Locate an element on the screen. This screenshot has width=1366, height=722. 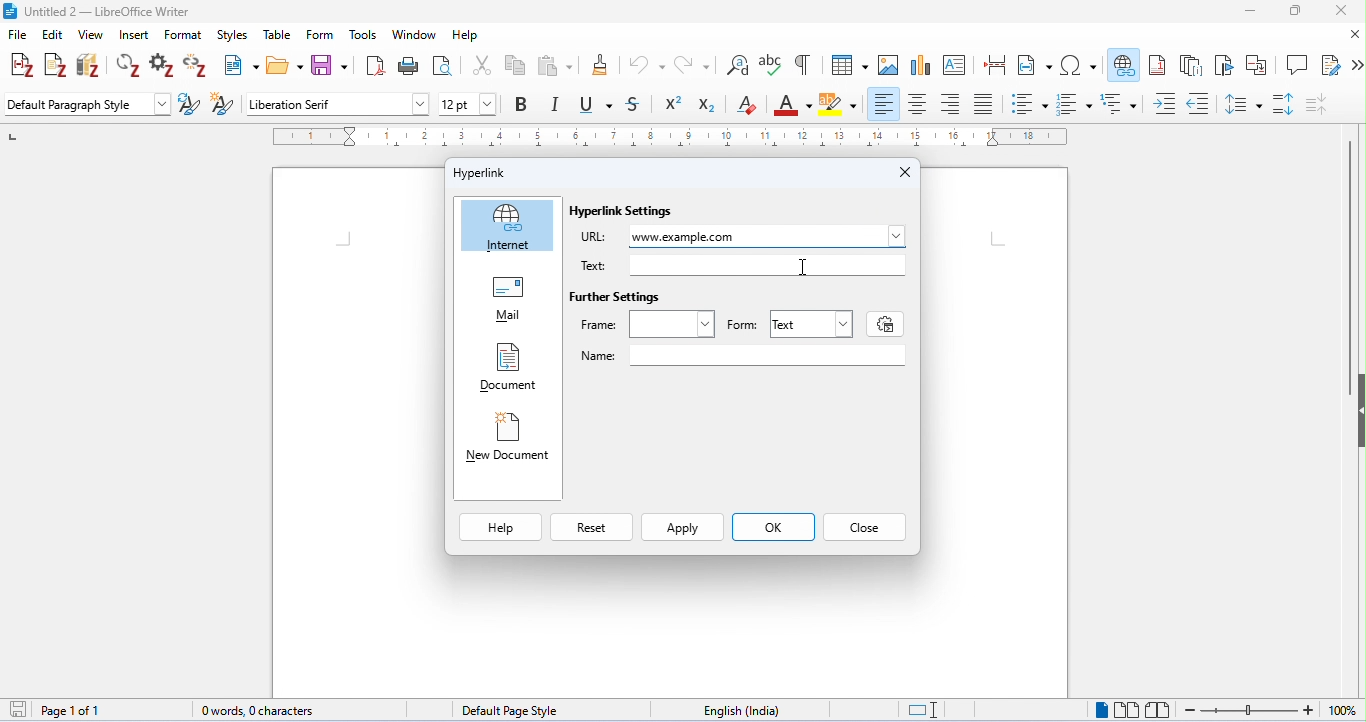
styles is located at coordinates (232, 35).